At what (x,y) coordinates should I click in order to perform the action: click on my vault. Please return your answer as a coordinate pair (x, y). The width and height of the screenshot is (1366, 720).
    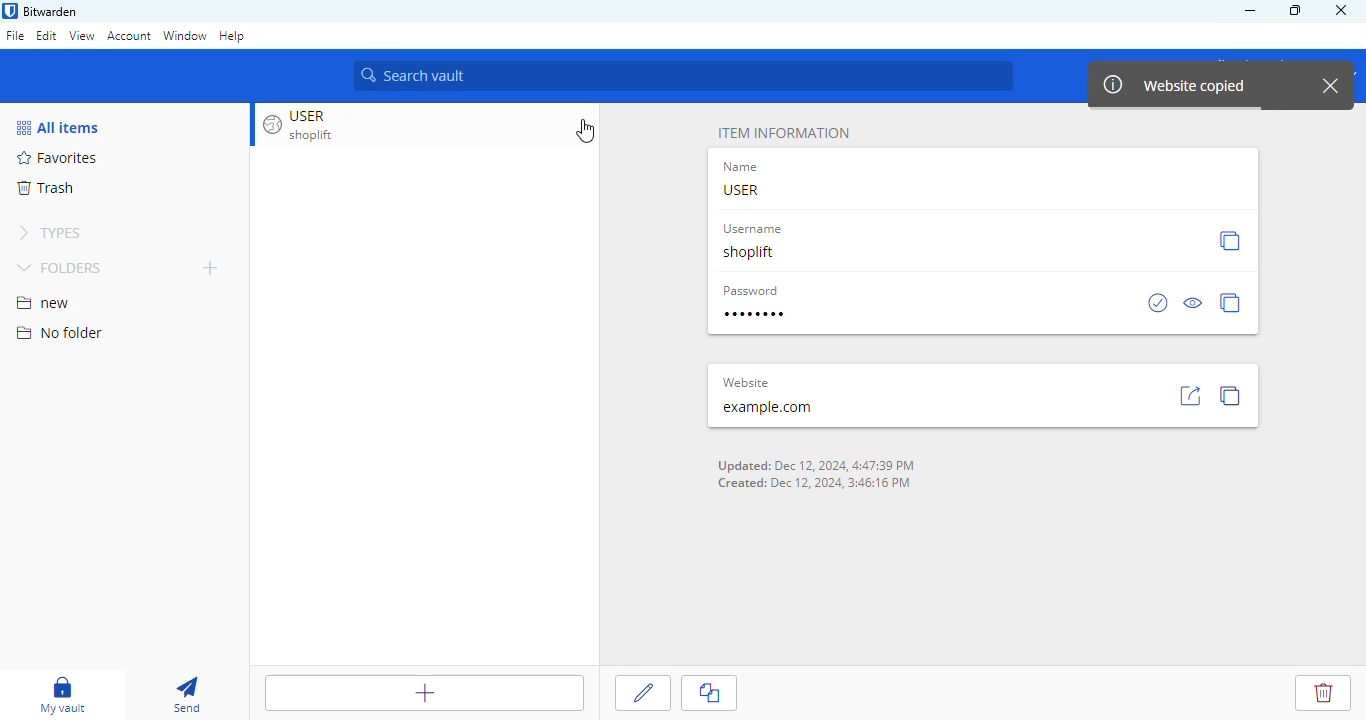
    Looking at the image, I should click on (65, 693).